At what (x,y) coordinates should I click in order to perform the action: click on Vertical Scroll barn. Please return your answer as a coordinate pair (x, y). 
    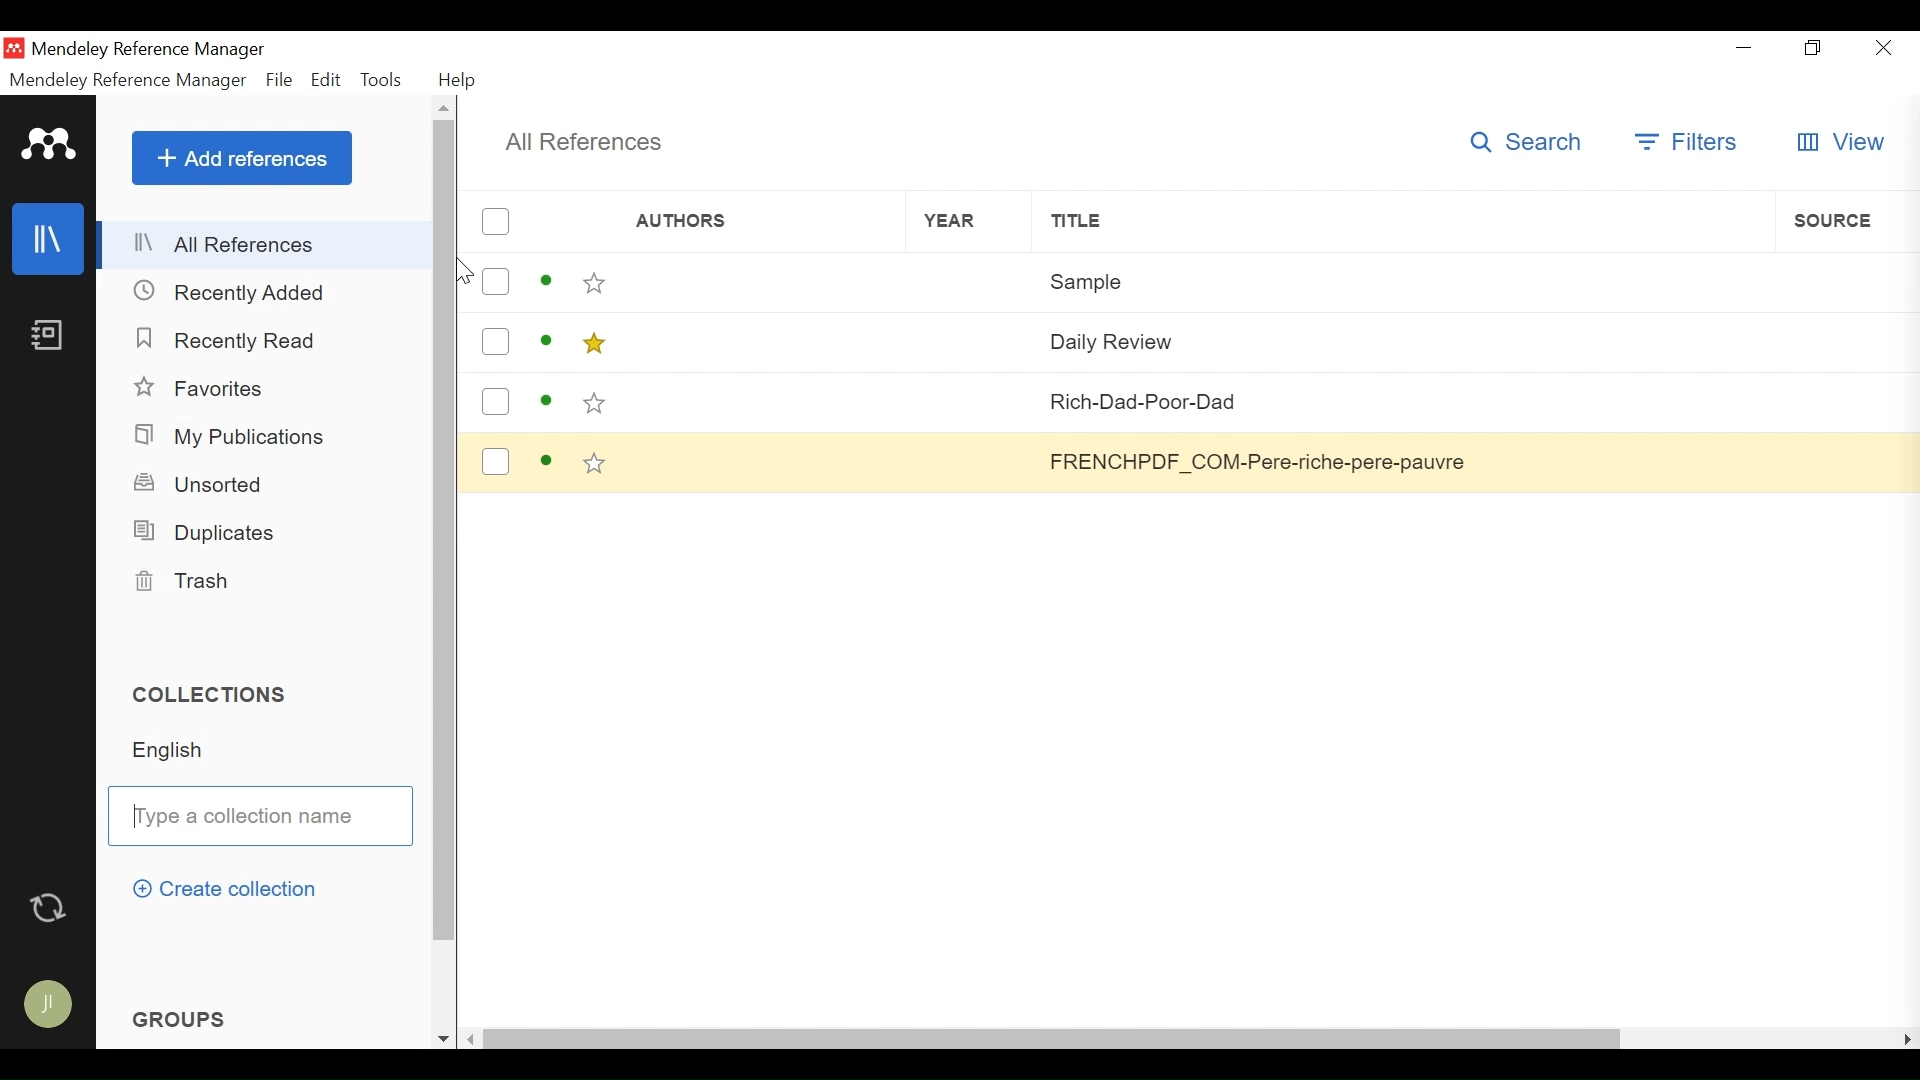
    Looking at the image, I should click on (443, 549).